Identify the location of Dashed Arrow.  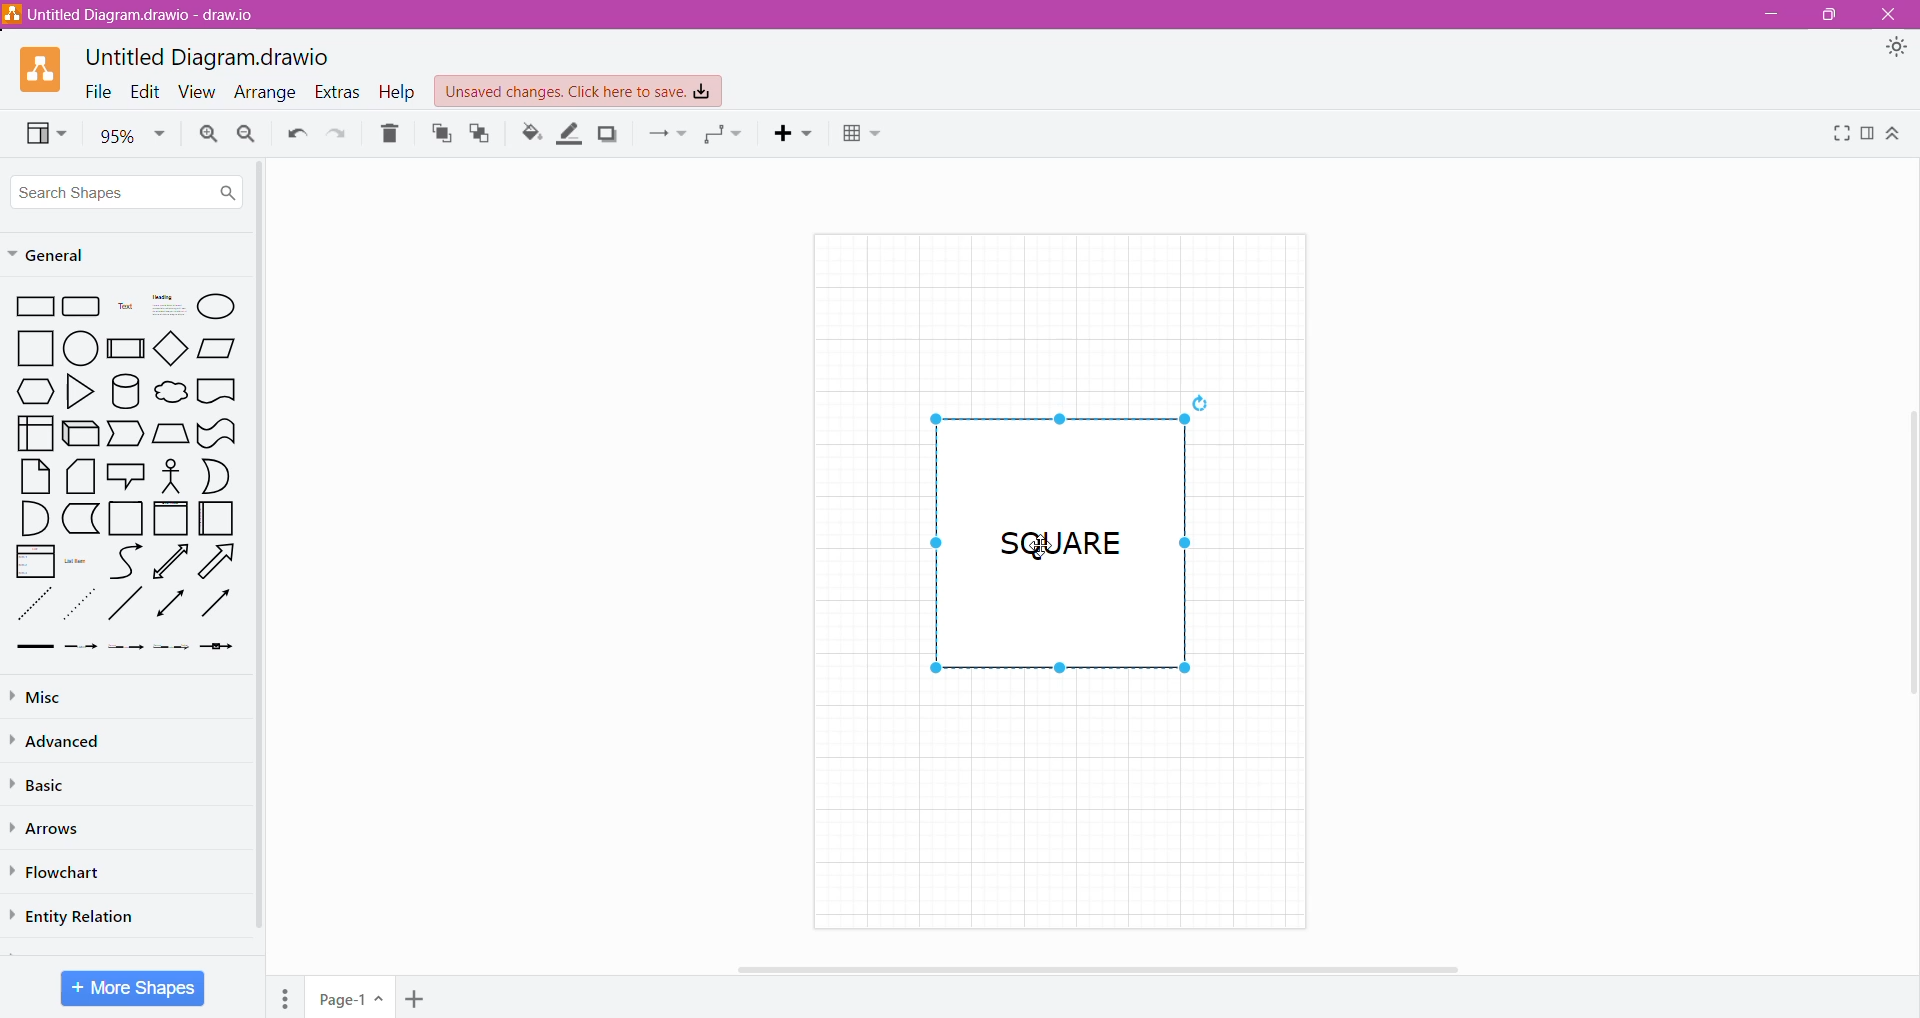
(80, 651).